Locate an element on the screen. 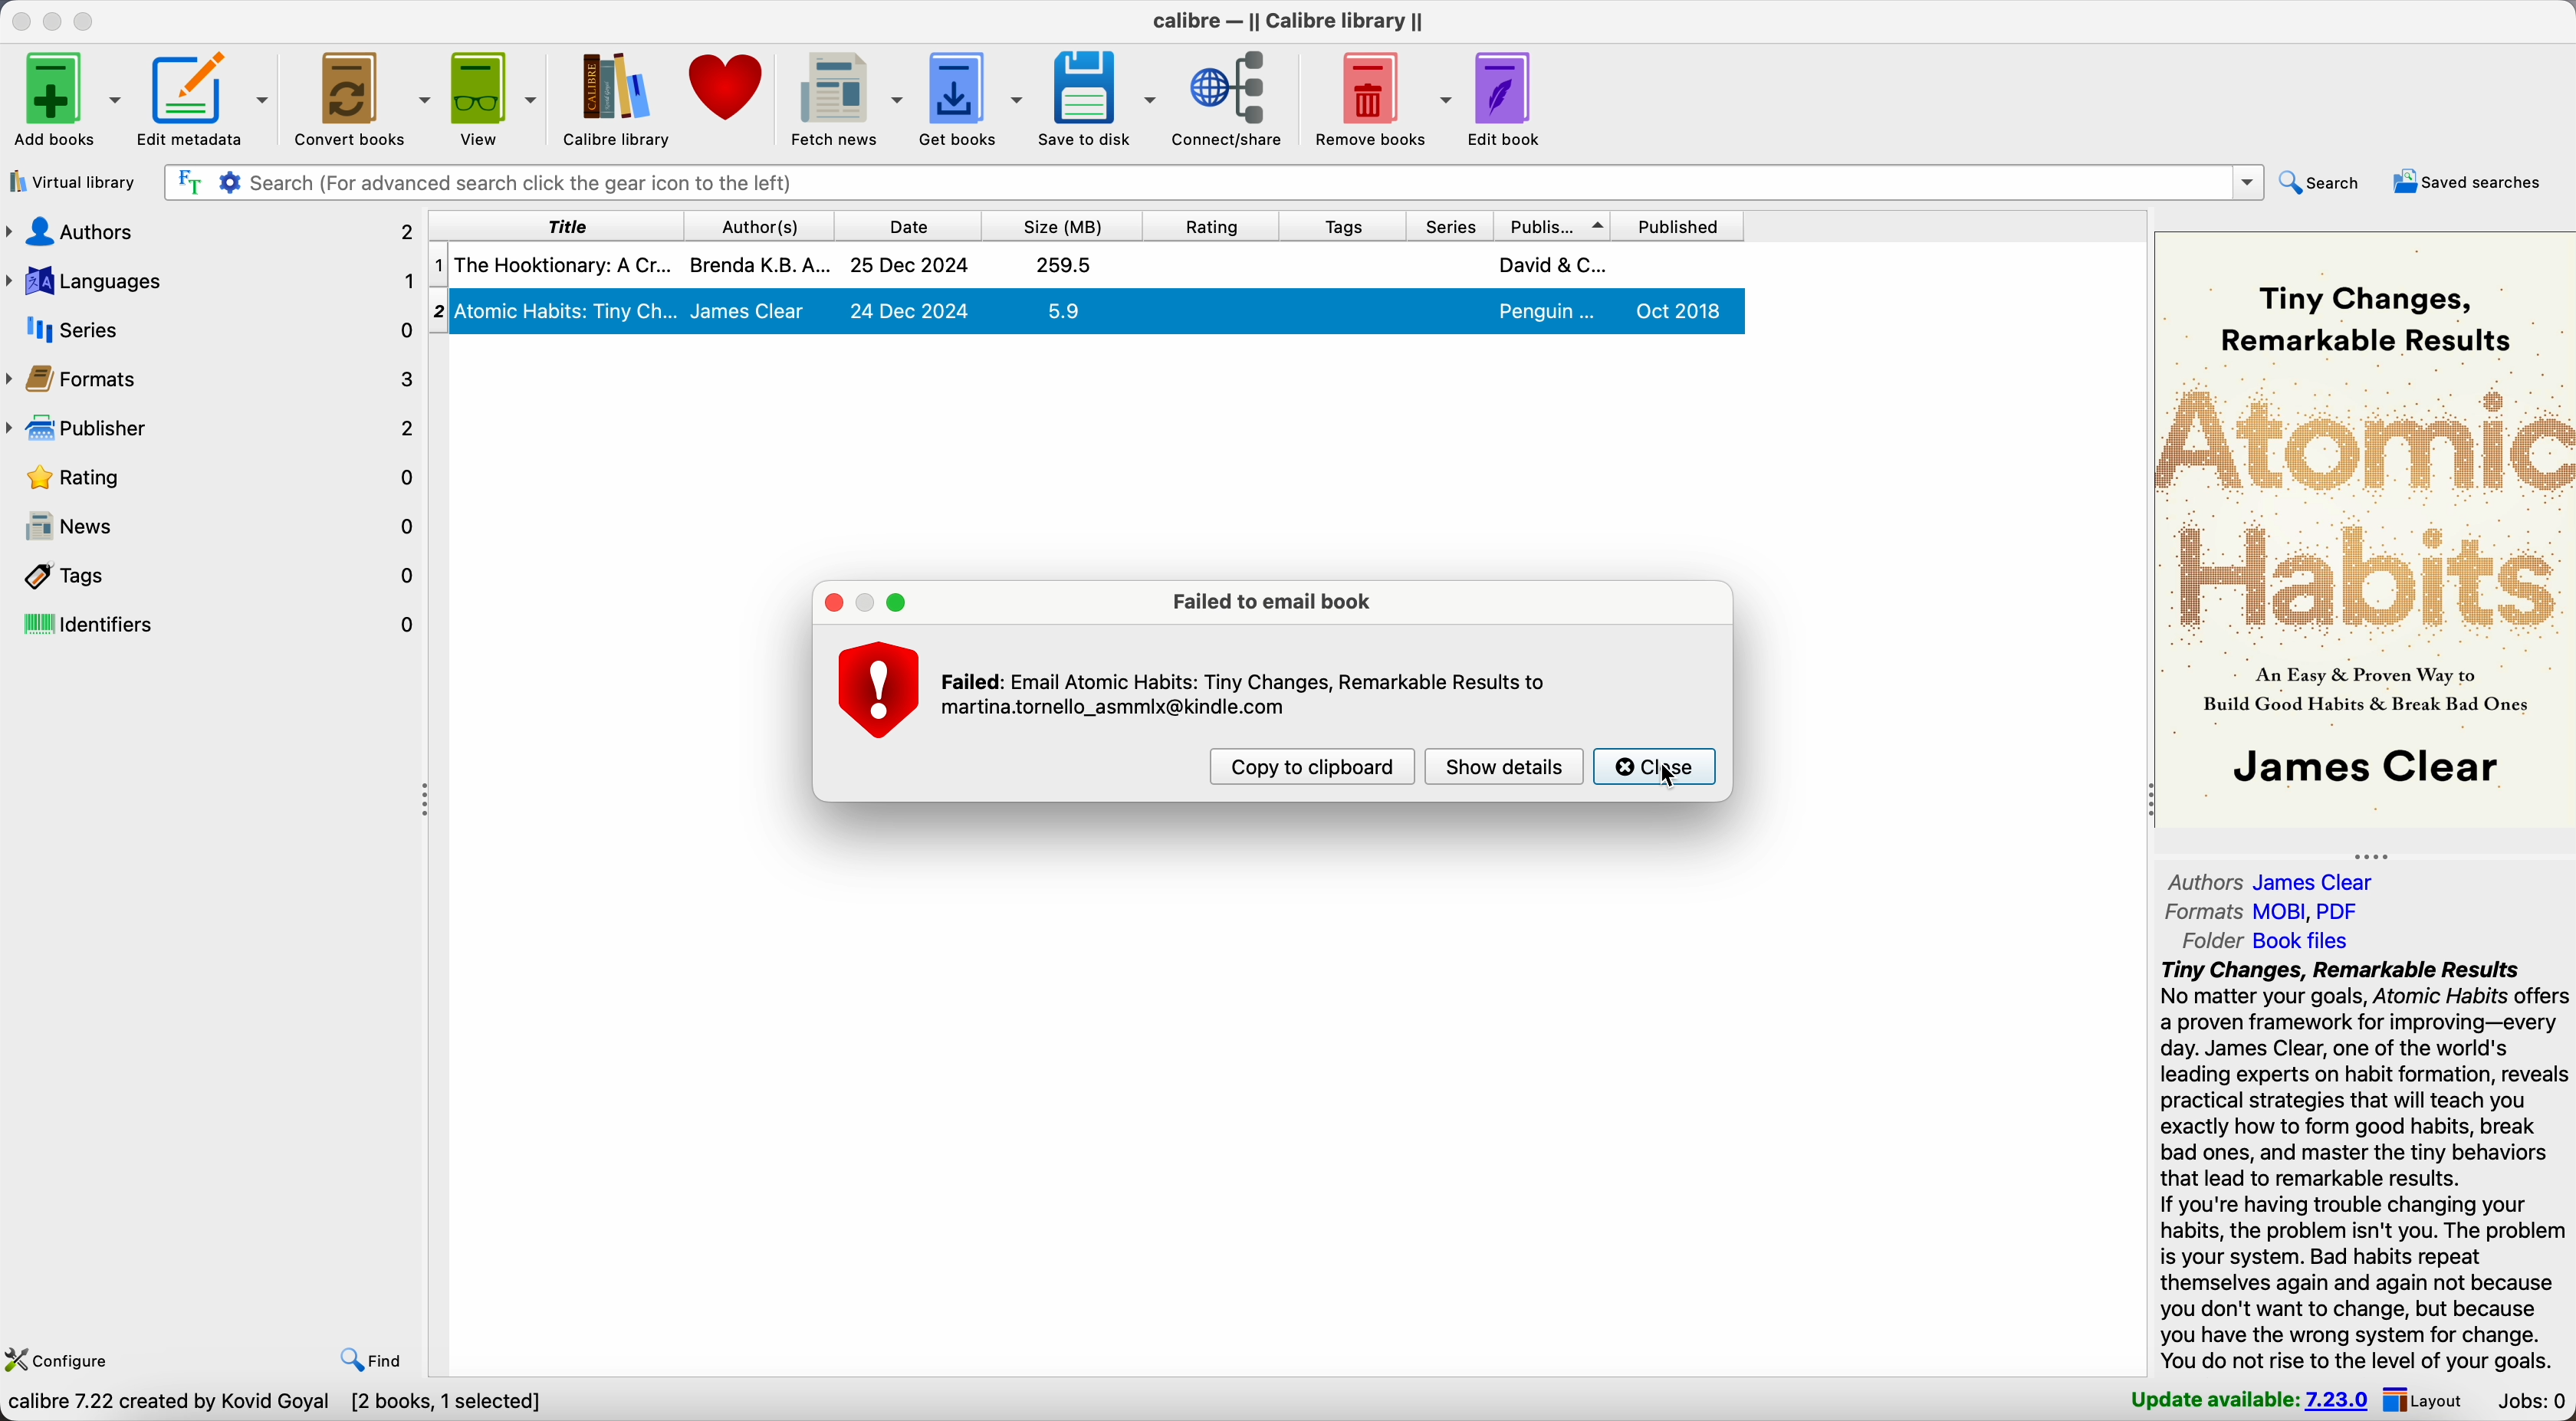 This screenshot has width=2576, height=1421. 2| Atomic Habits: Tiny Ch... is located at coordinates (568, 309).